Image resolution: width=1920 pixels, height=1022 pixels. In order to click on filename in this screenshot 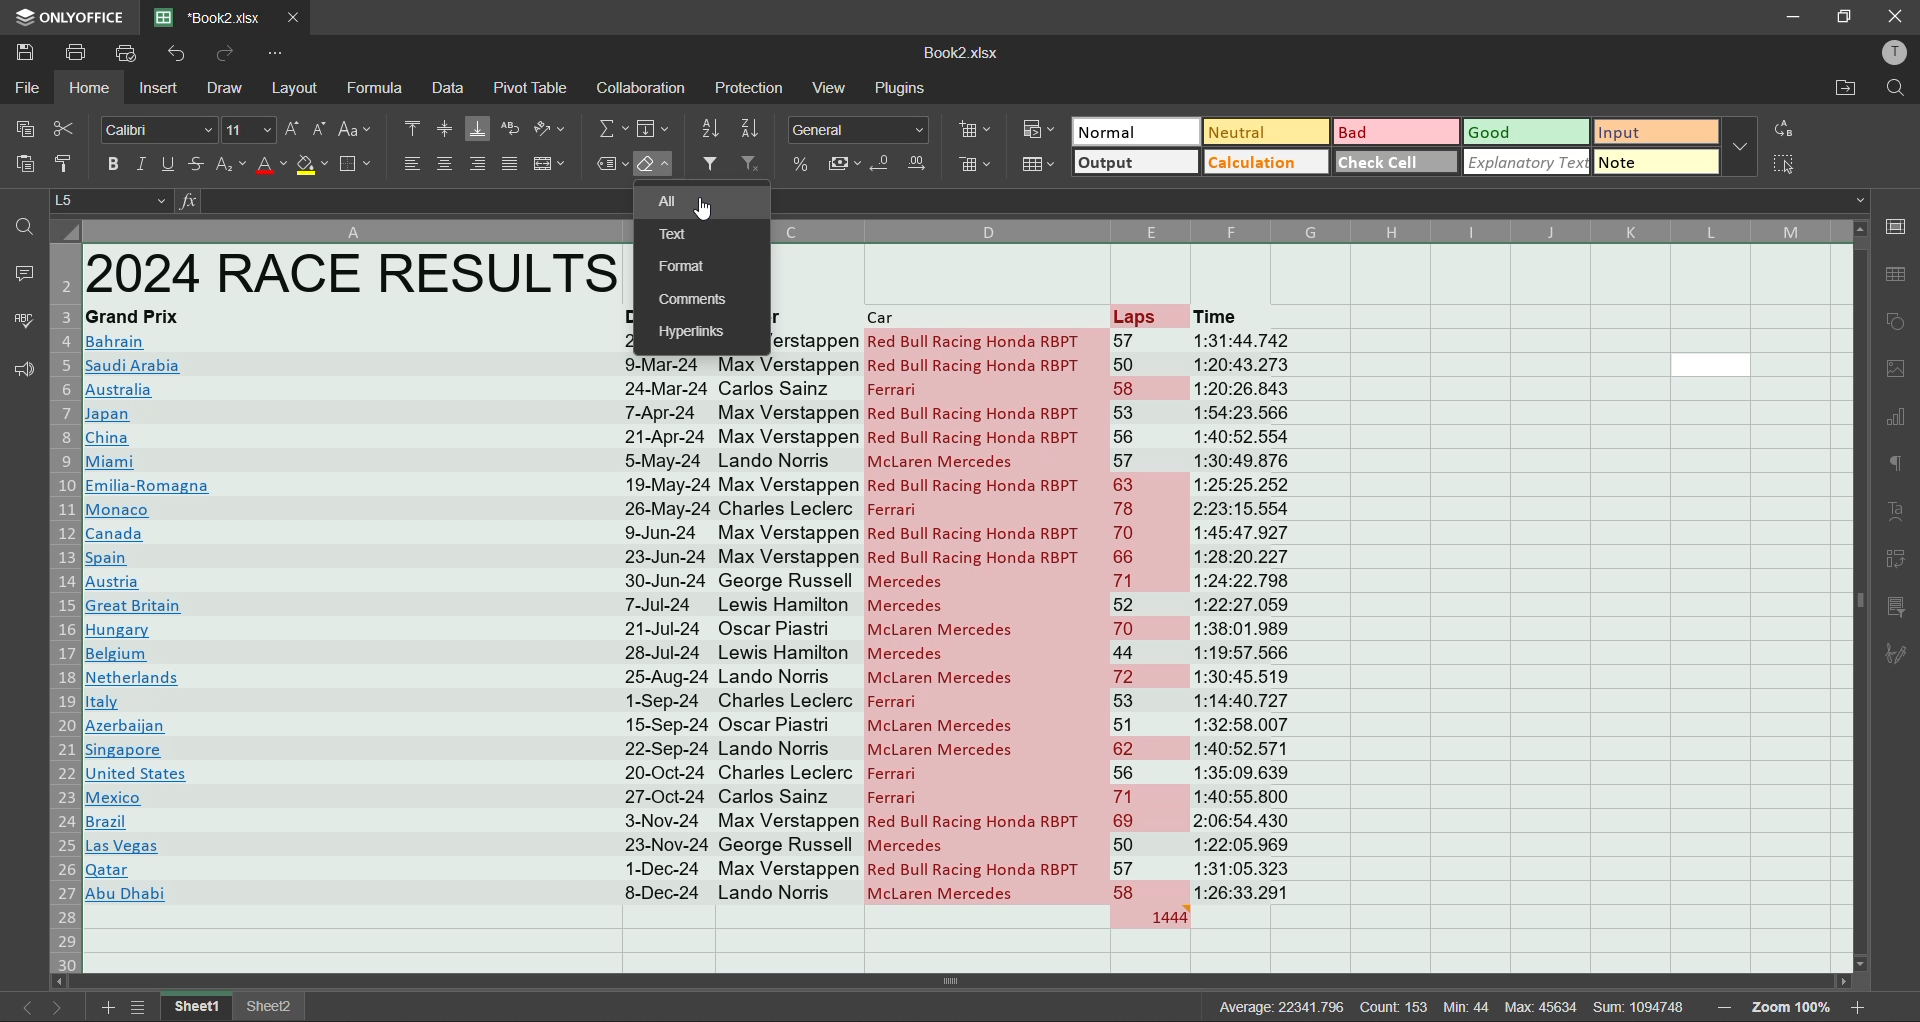, I will do `click(214, 16)`.